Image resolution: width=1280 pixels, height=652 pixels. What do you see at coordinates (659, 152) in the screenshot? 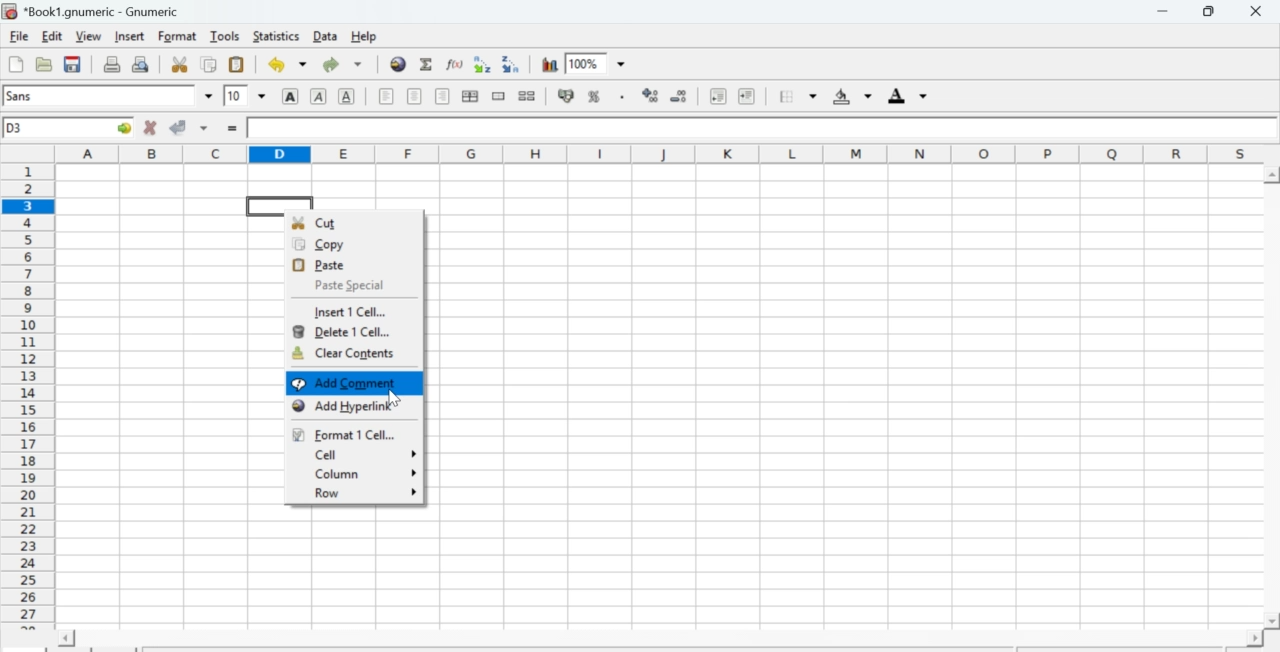
I see `alphabets row` at bounding box center [659, 152].